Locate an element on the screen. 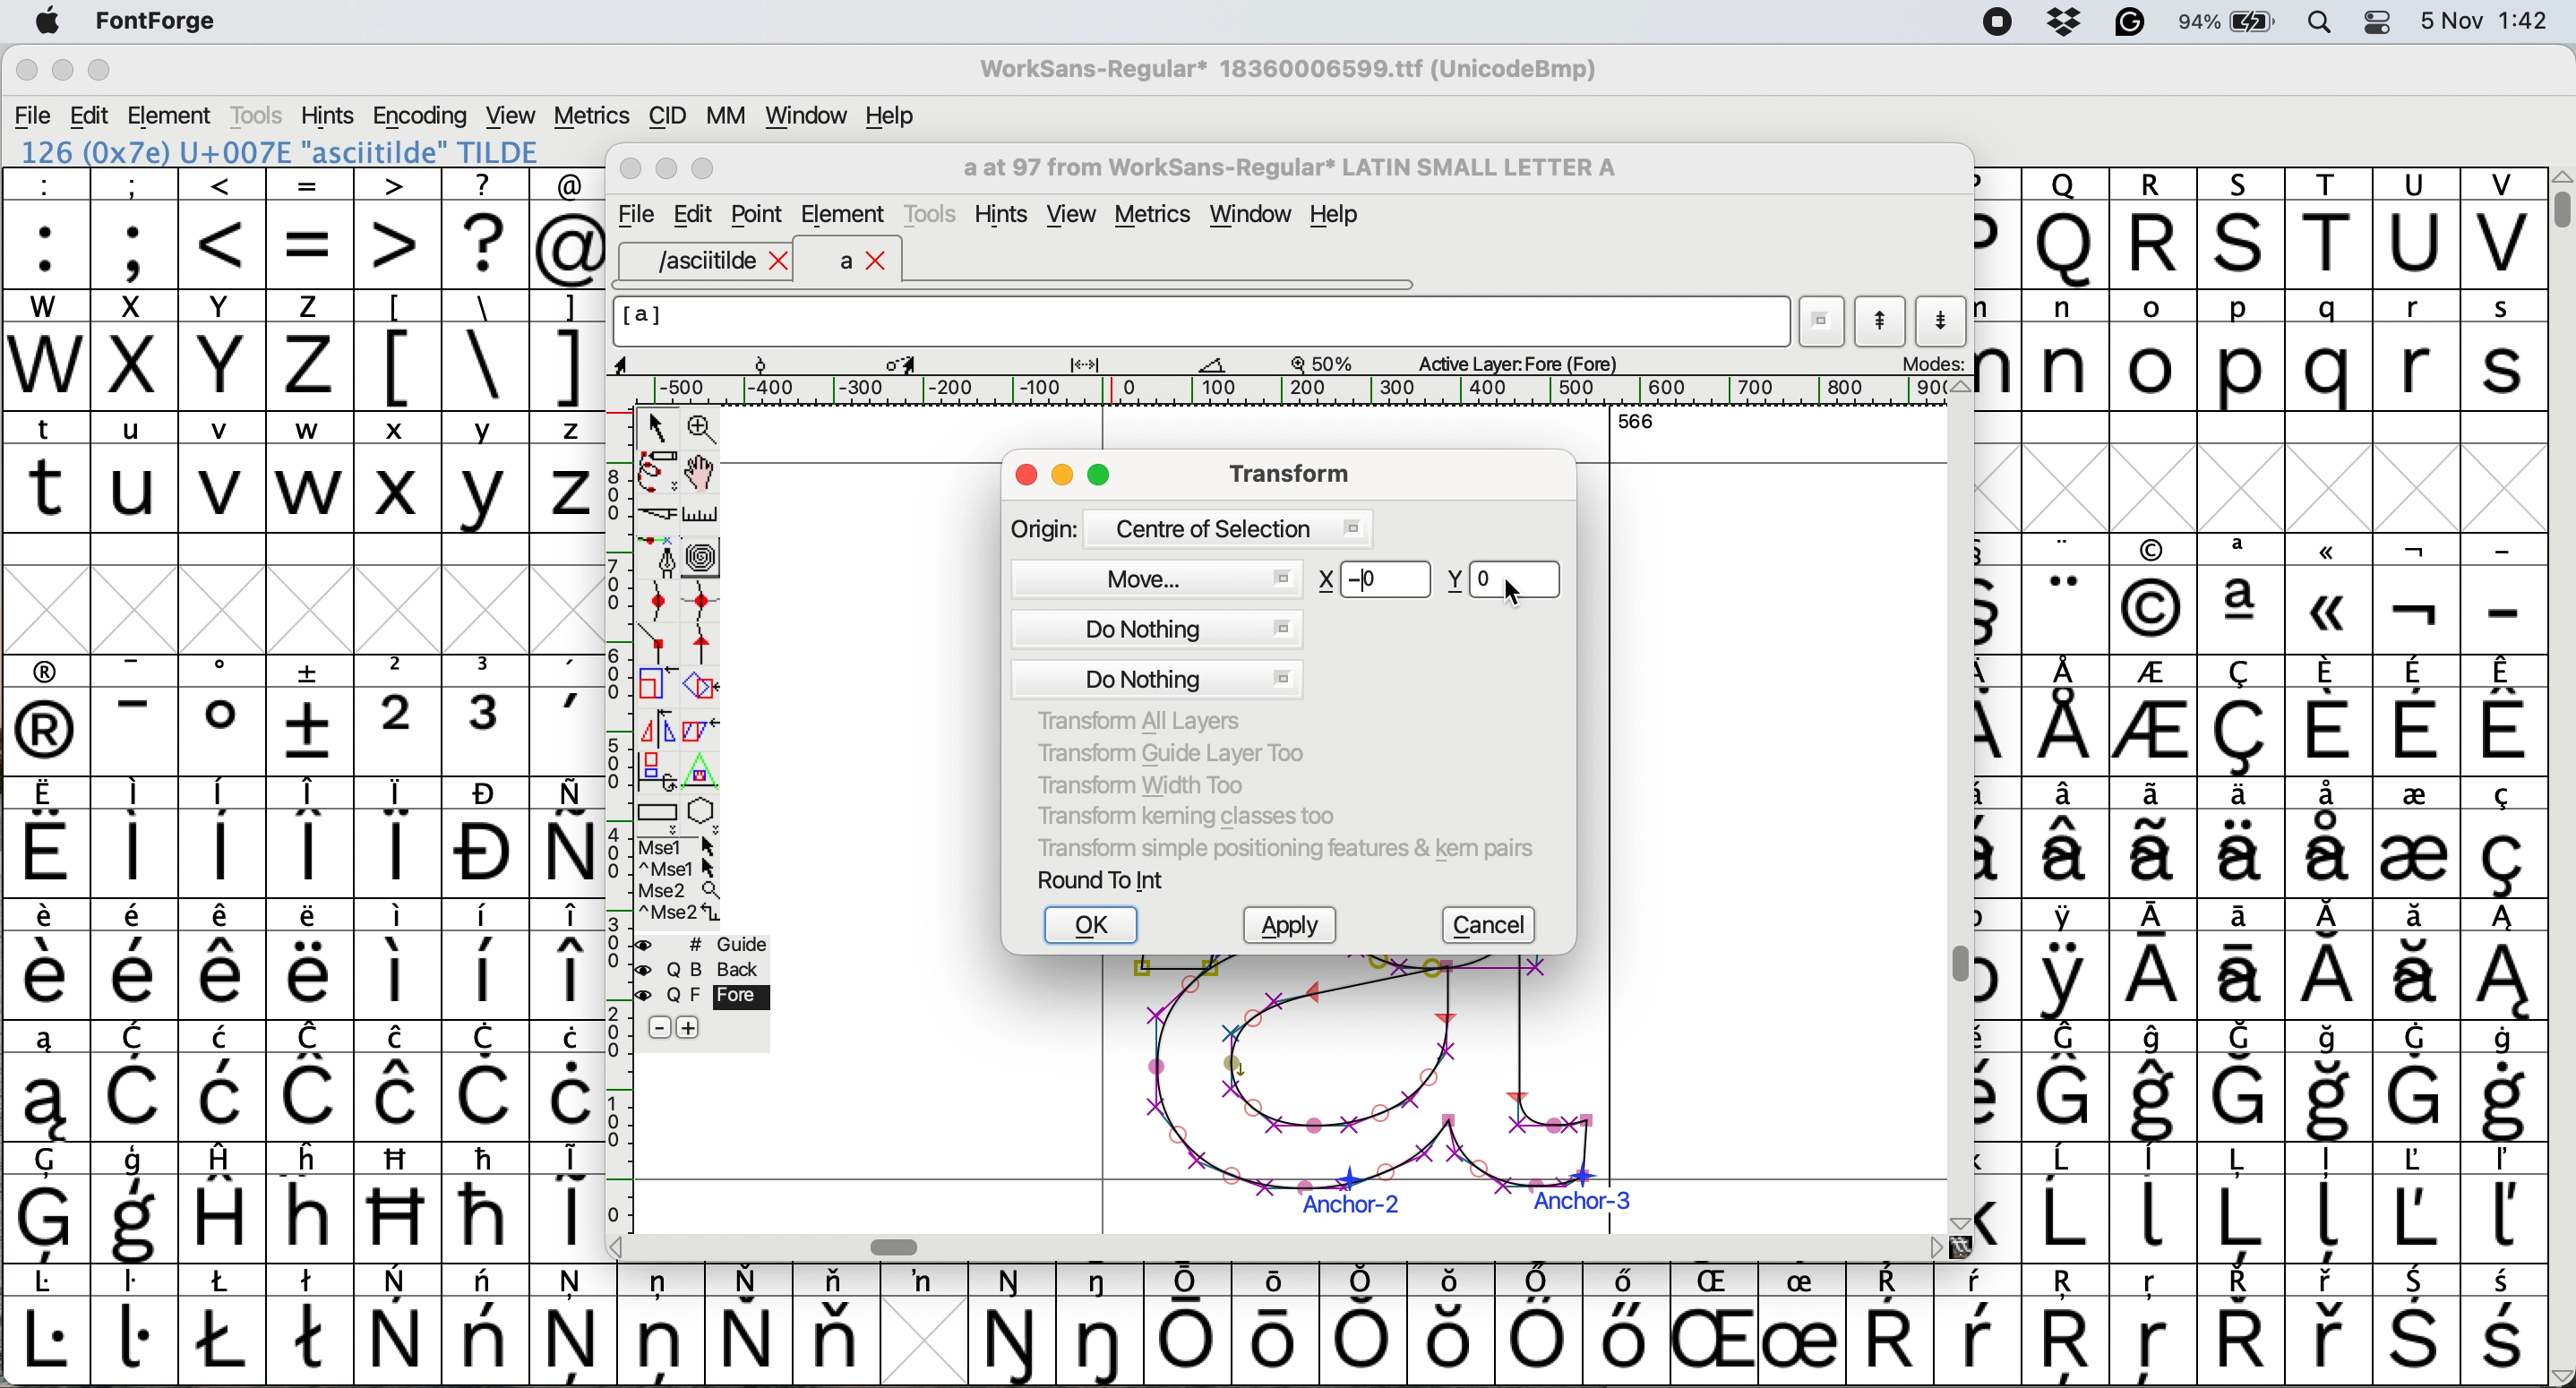 This screenshot has height=1388, width=2576. symbol is located at coordinates (2070, 837).